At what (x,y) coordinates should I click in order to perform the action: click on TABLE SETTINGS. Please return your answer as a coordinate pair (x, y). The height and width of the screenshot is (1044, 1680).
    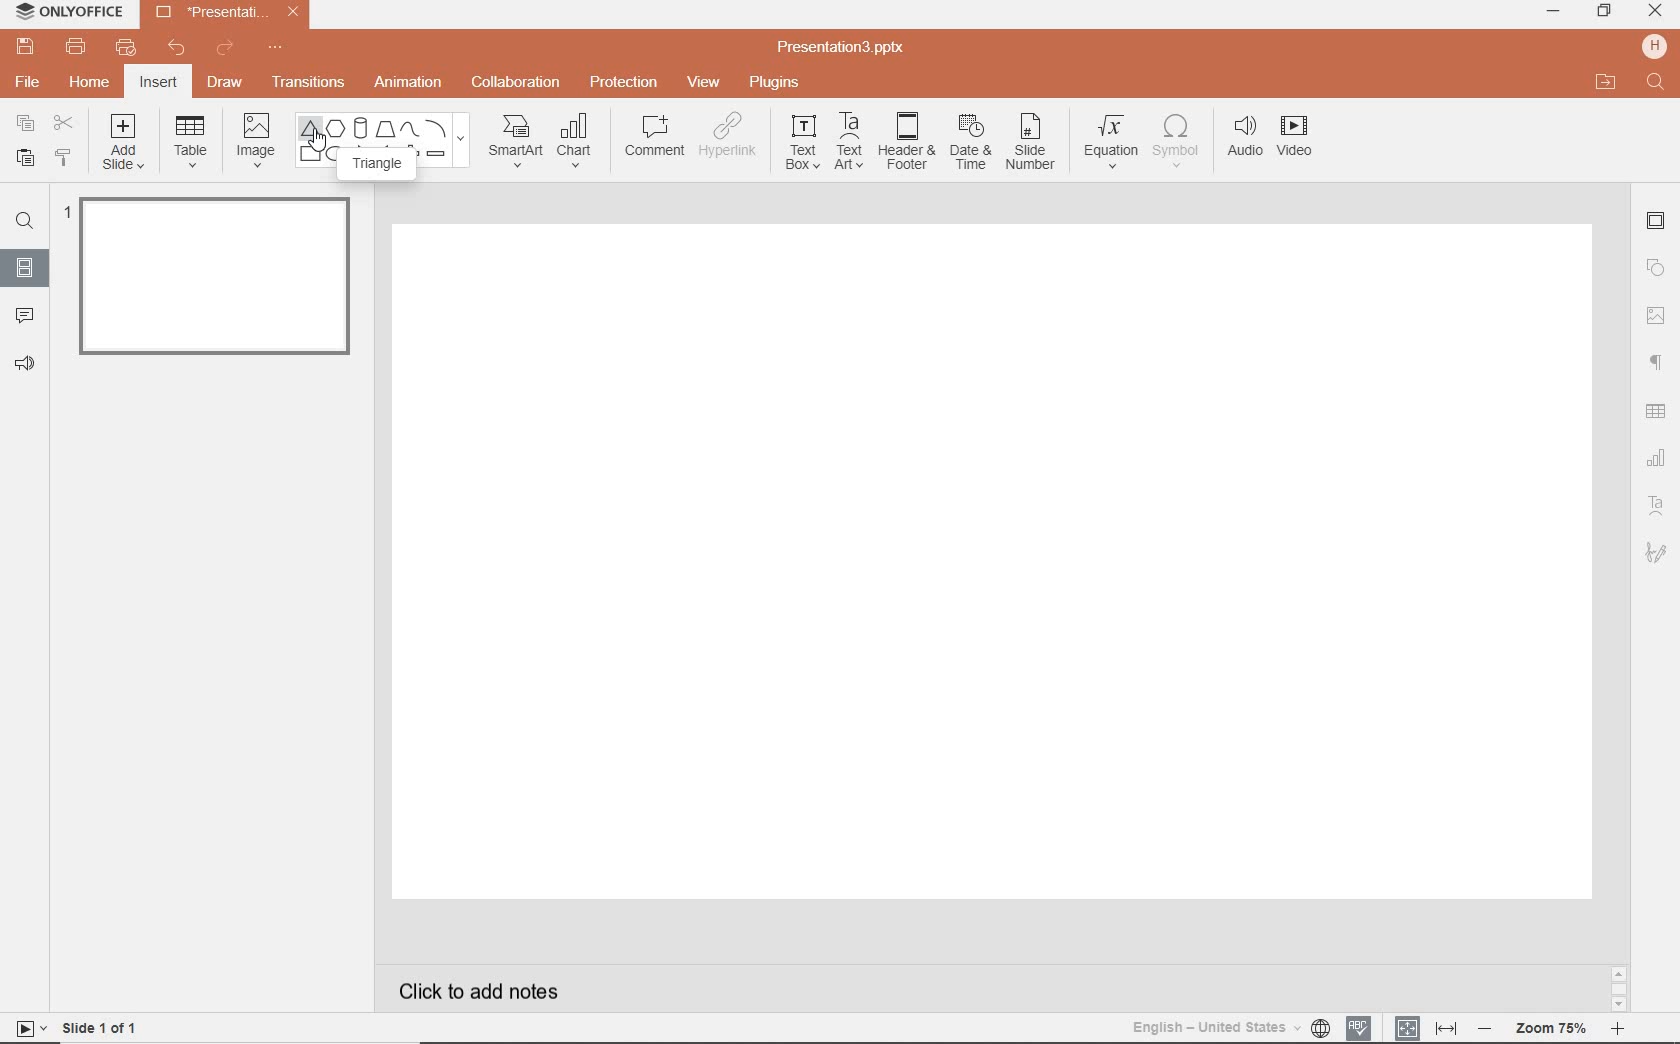
    Looking at the image, I should click on (1656, 411).